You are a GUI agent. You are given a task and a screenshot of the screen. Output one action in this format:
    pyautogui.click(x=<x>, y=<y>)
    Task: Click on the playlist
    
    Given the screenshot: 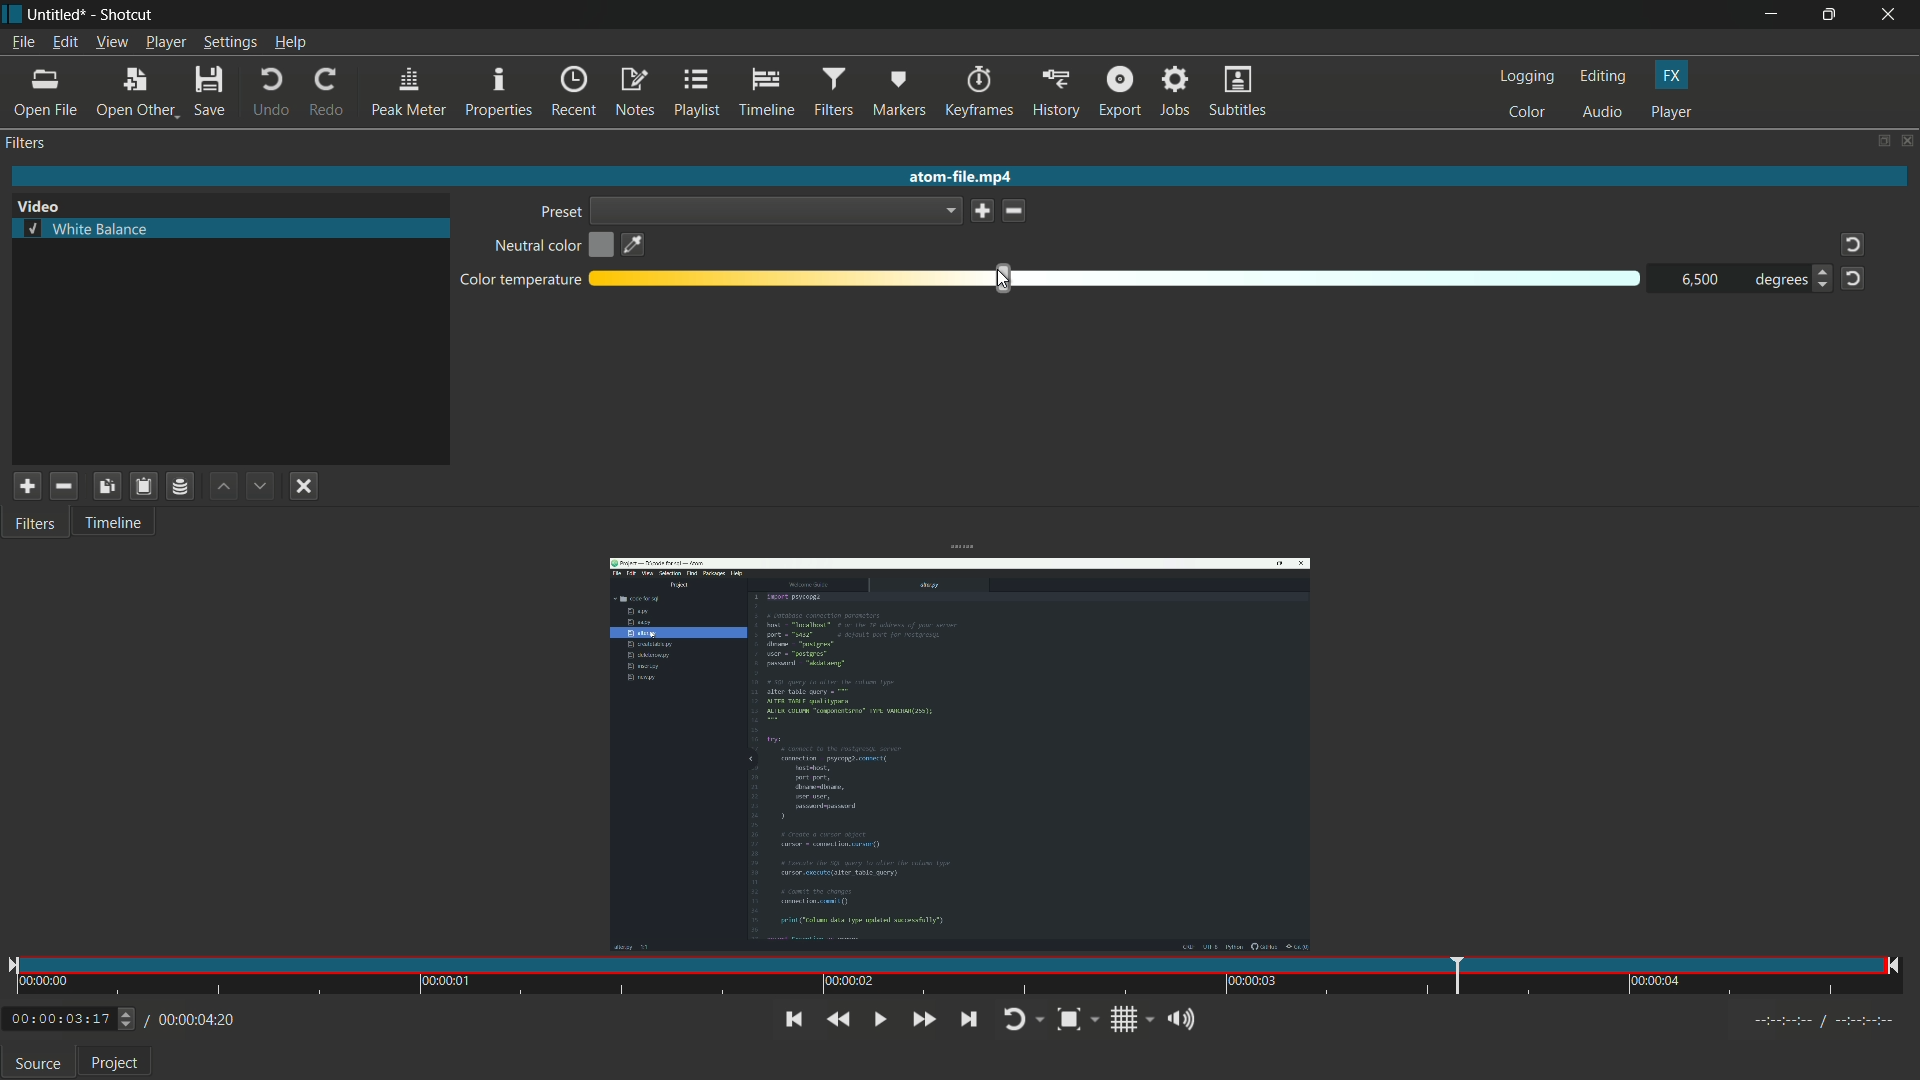 What is the action you would take?
    pyautogui.click(x=695, y=93)
    